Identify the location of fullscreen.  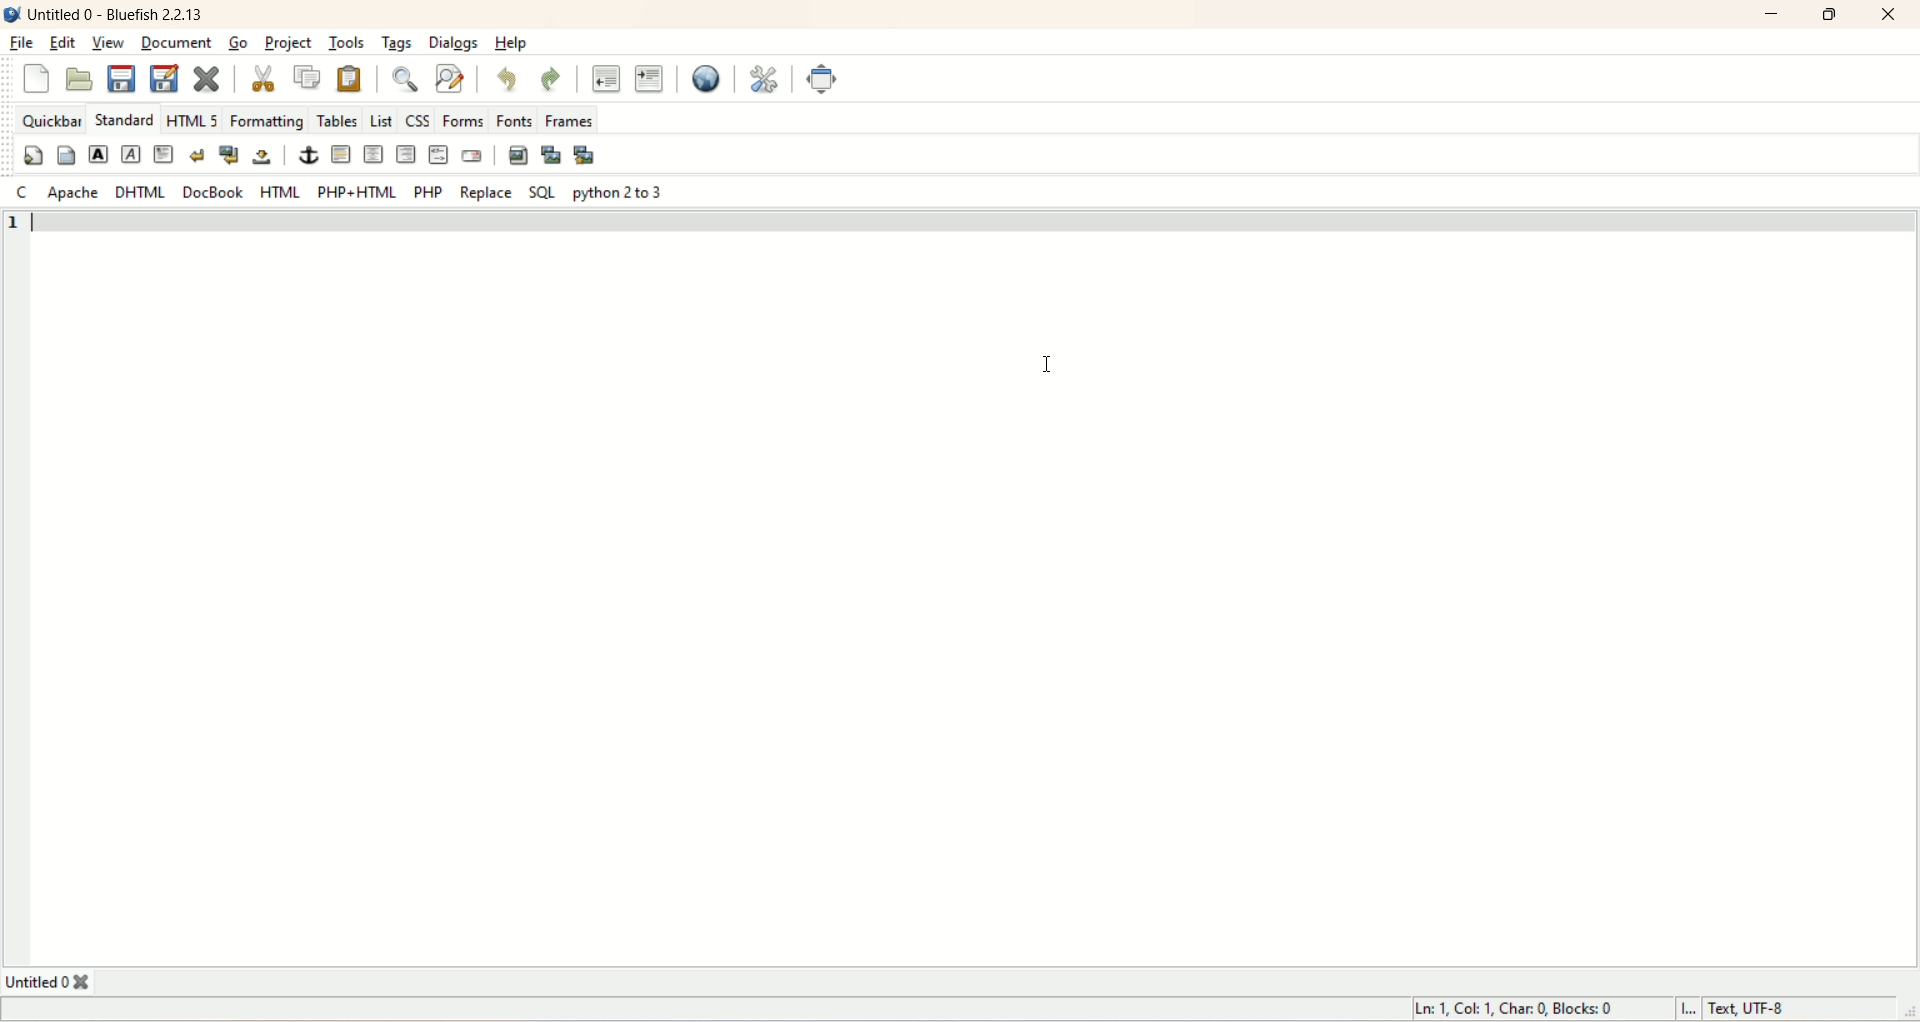
(825, 80).